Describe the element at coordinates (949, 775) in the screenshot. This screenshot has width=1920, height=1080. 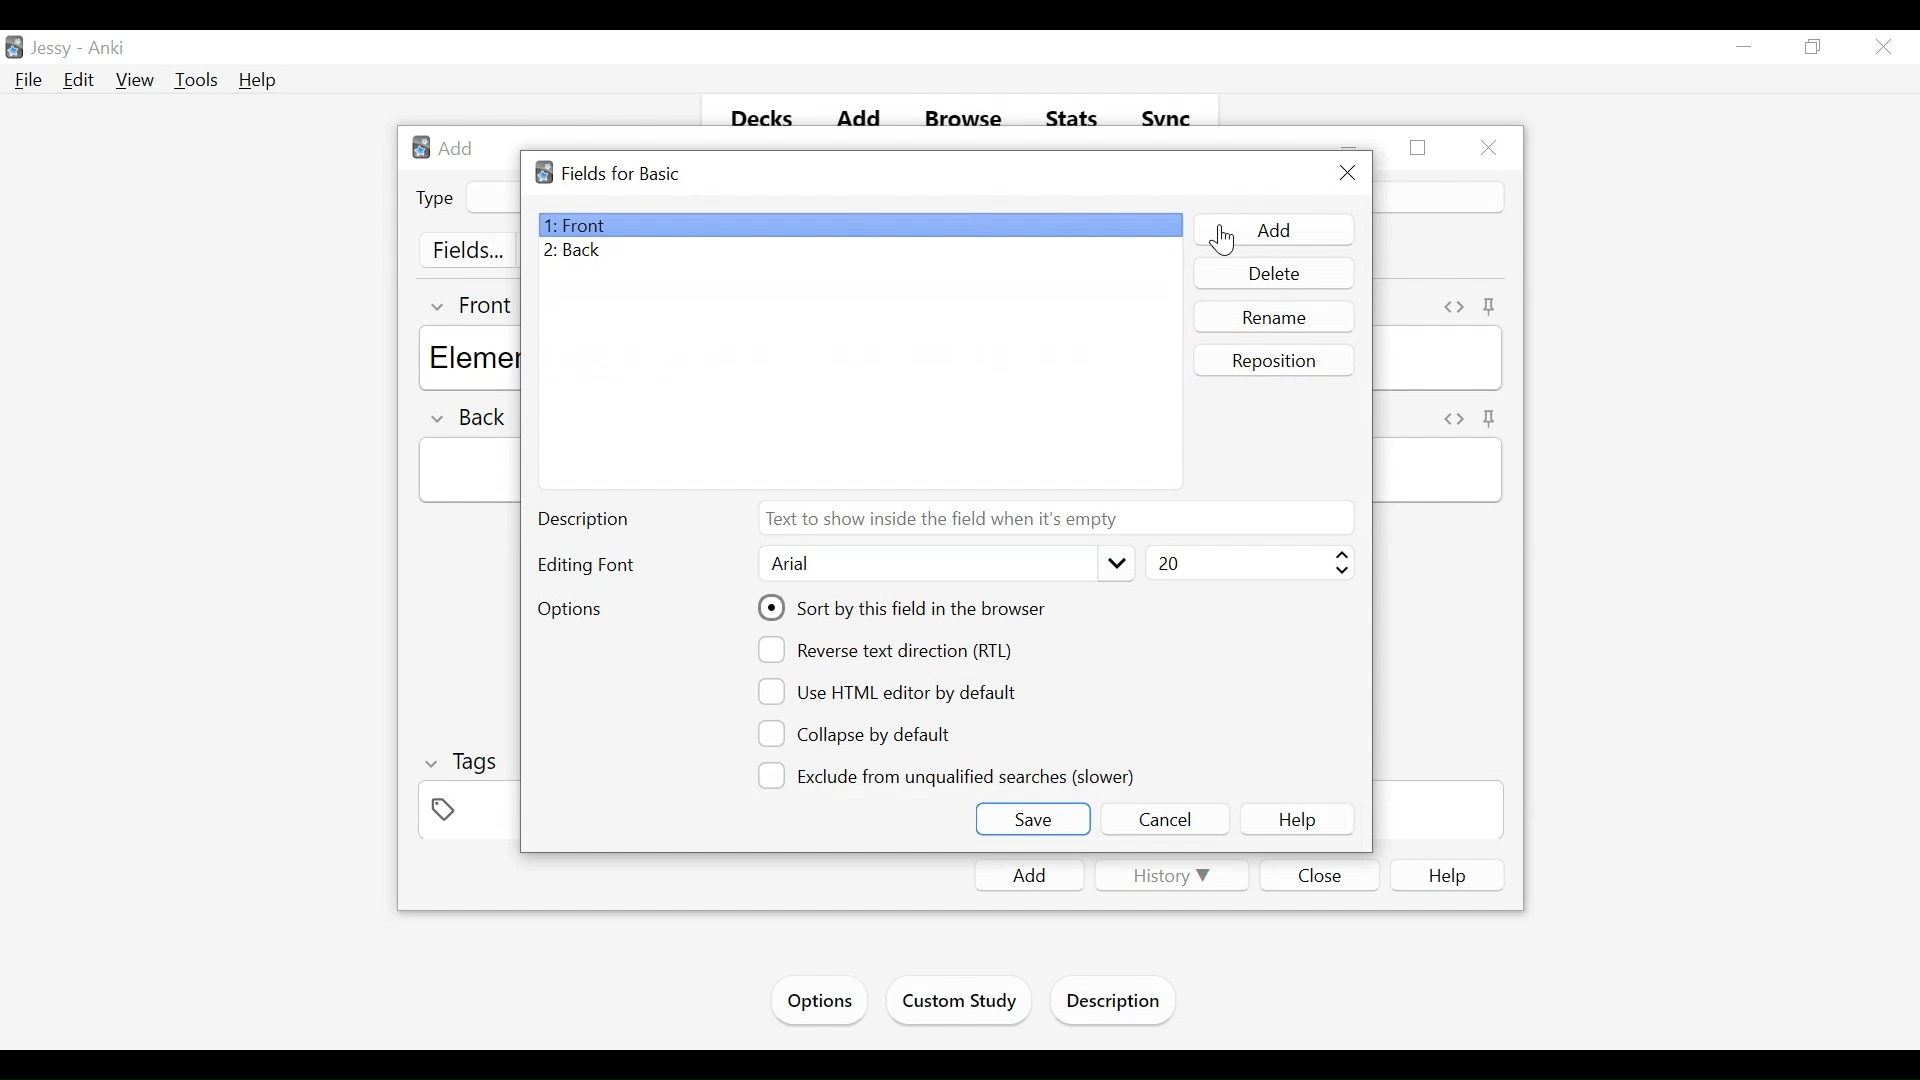
I see `(un)select Exclude from unqualified searches (slower)` at that location.